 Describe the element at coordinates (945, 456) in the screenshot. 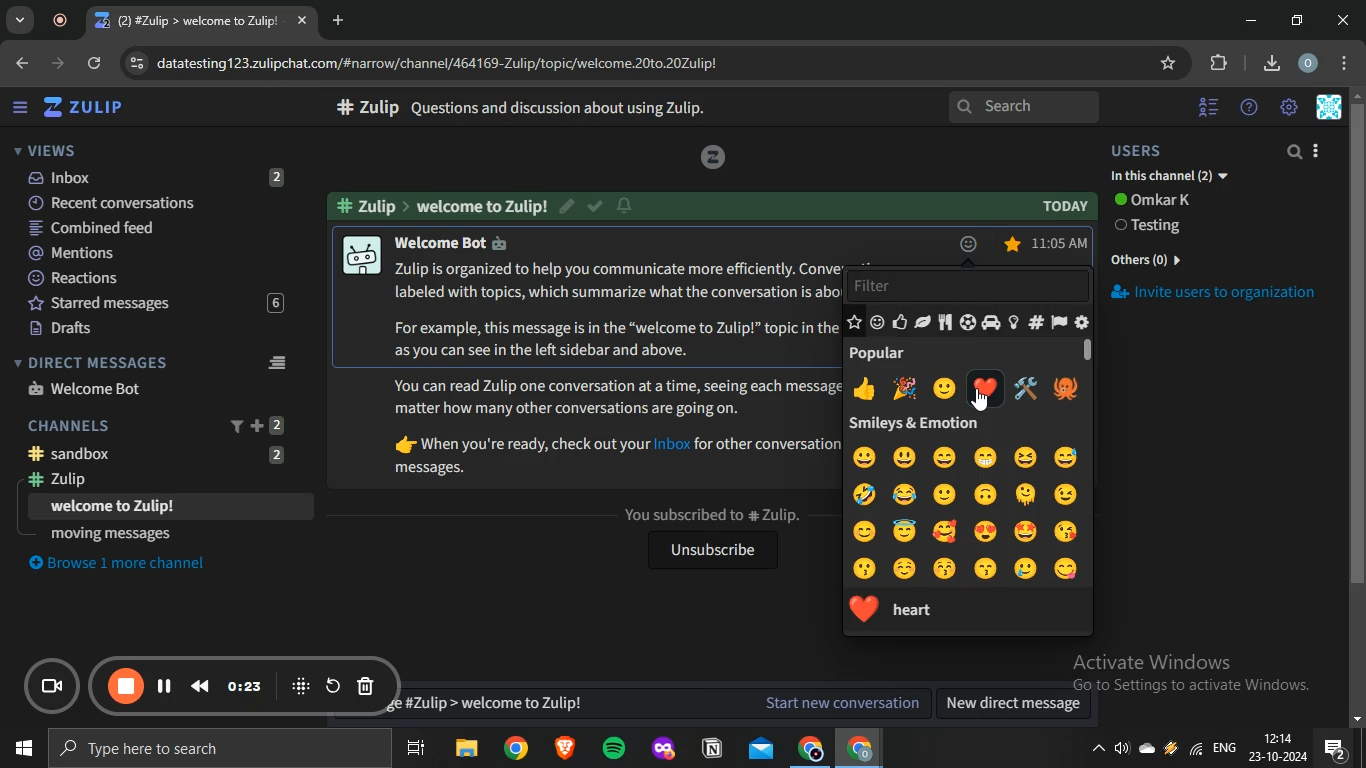

I see `big smile` at that location.